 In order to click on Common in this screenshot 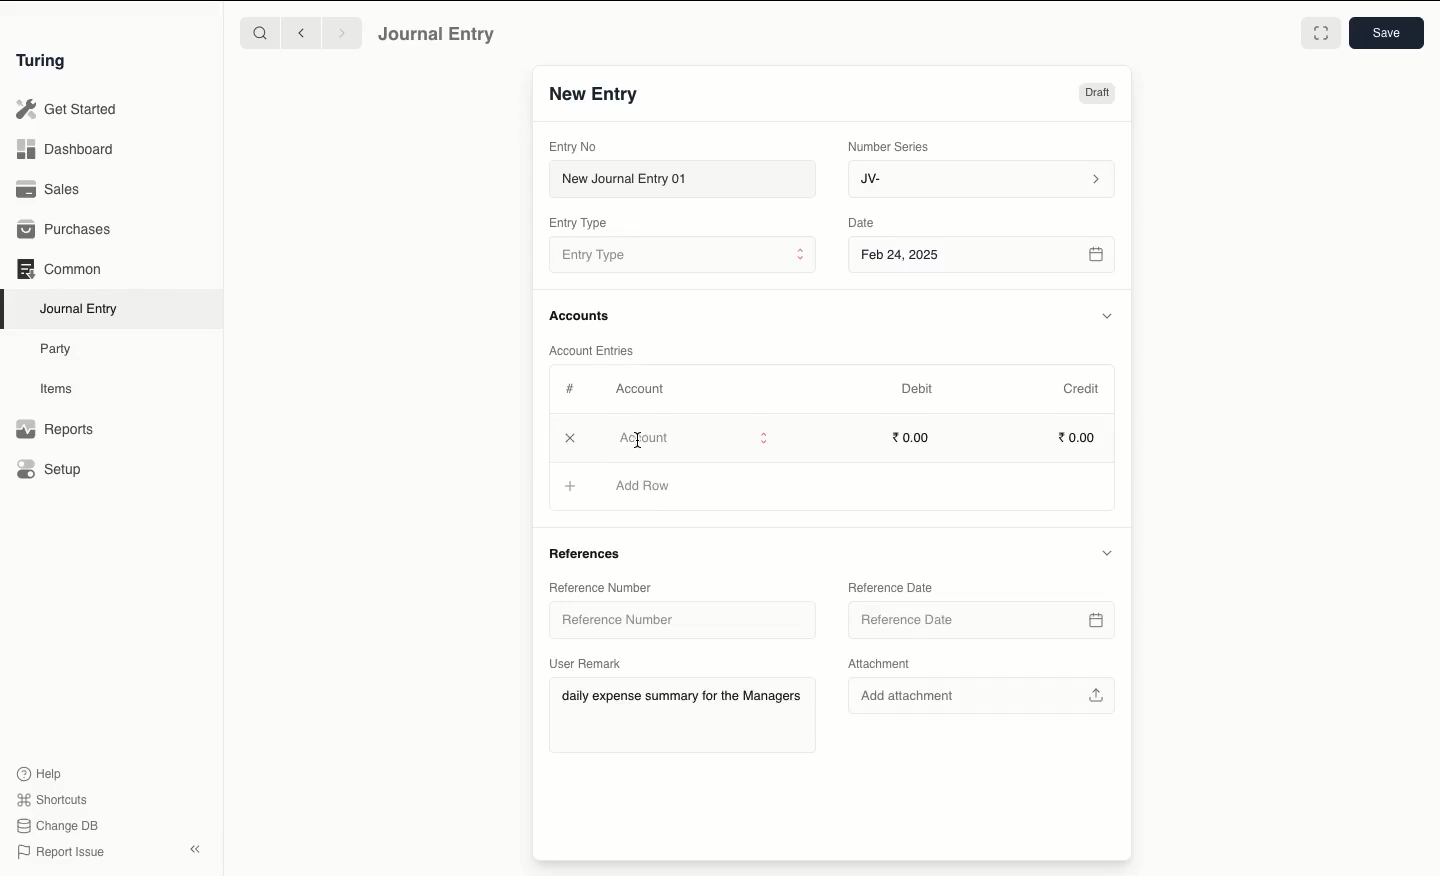, I will do `click(61, 269)`.